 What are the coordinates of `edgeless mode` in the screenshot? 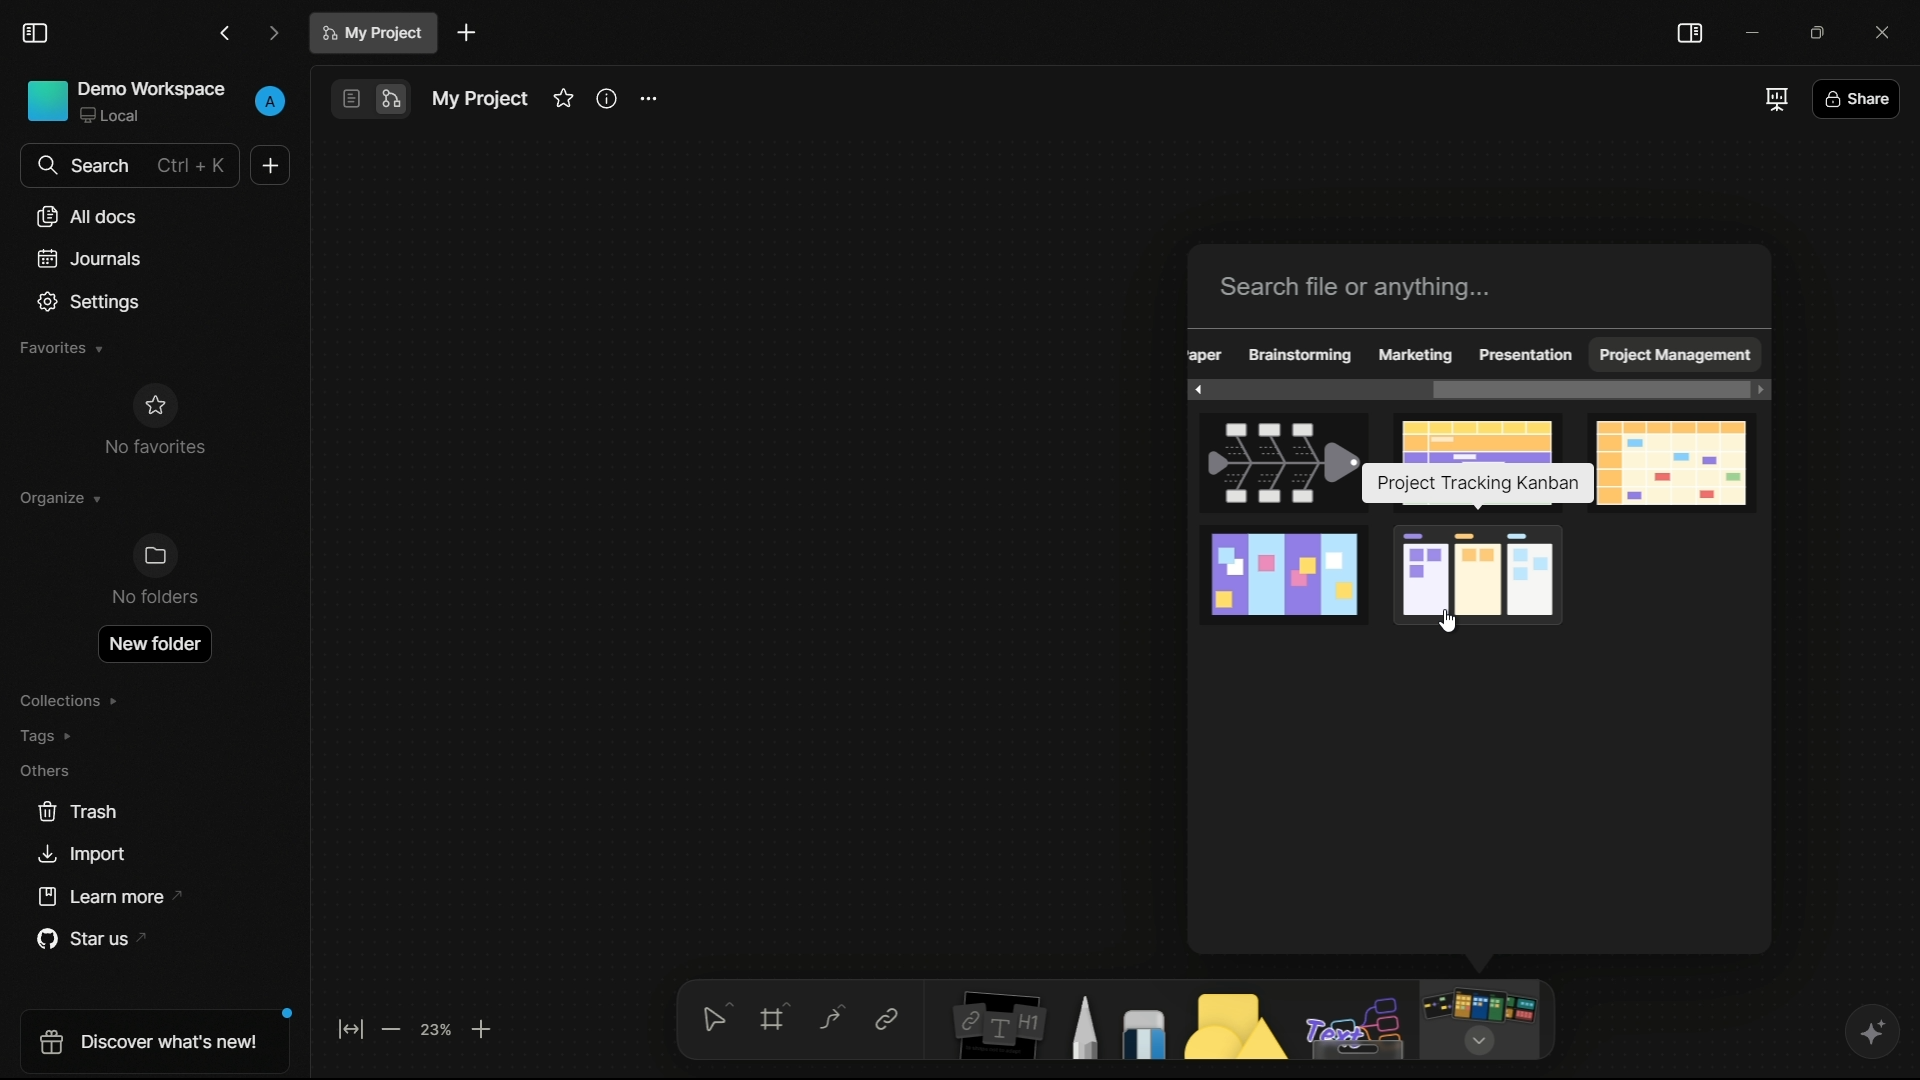 It's located at (389, 100).